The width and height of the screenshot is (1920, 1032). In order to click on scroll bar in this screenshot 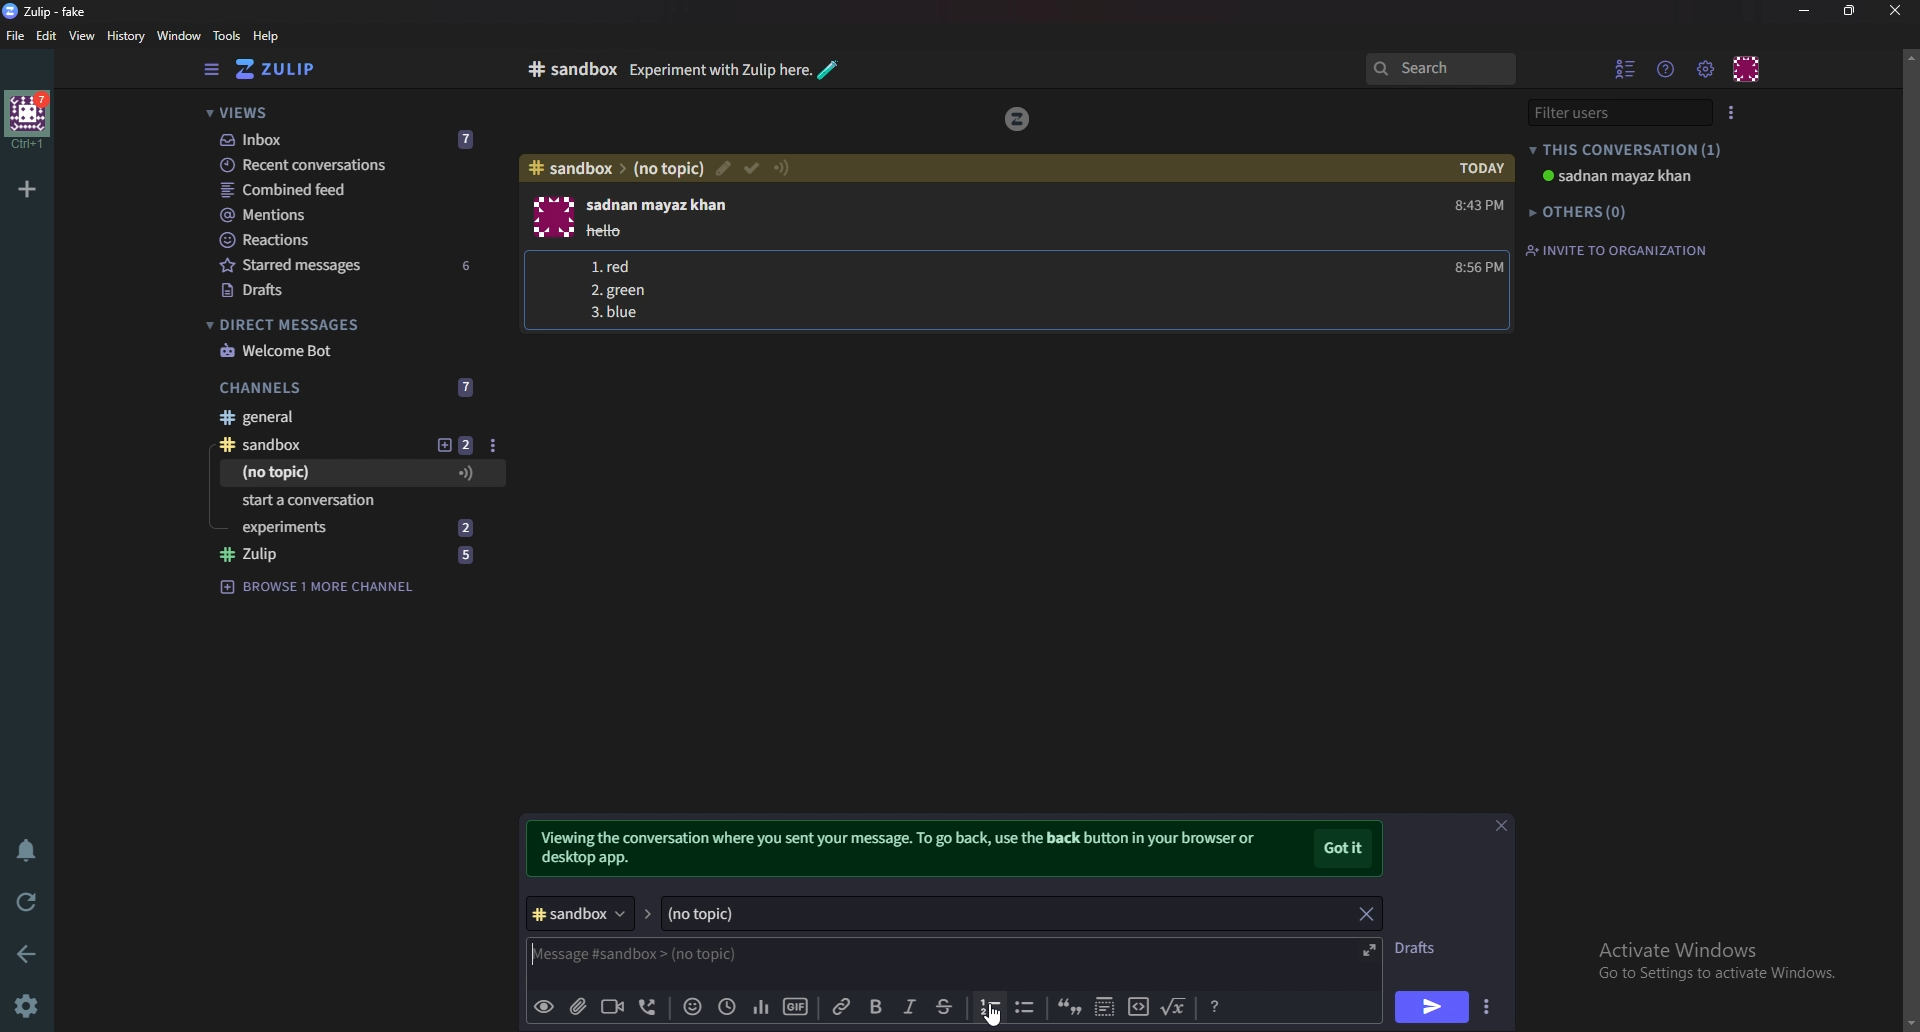, I will do `click(1910, 535)`.